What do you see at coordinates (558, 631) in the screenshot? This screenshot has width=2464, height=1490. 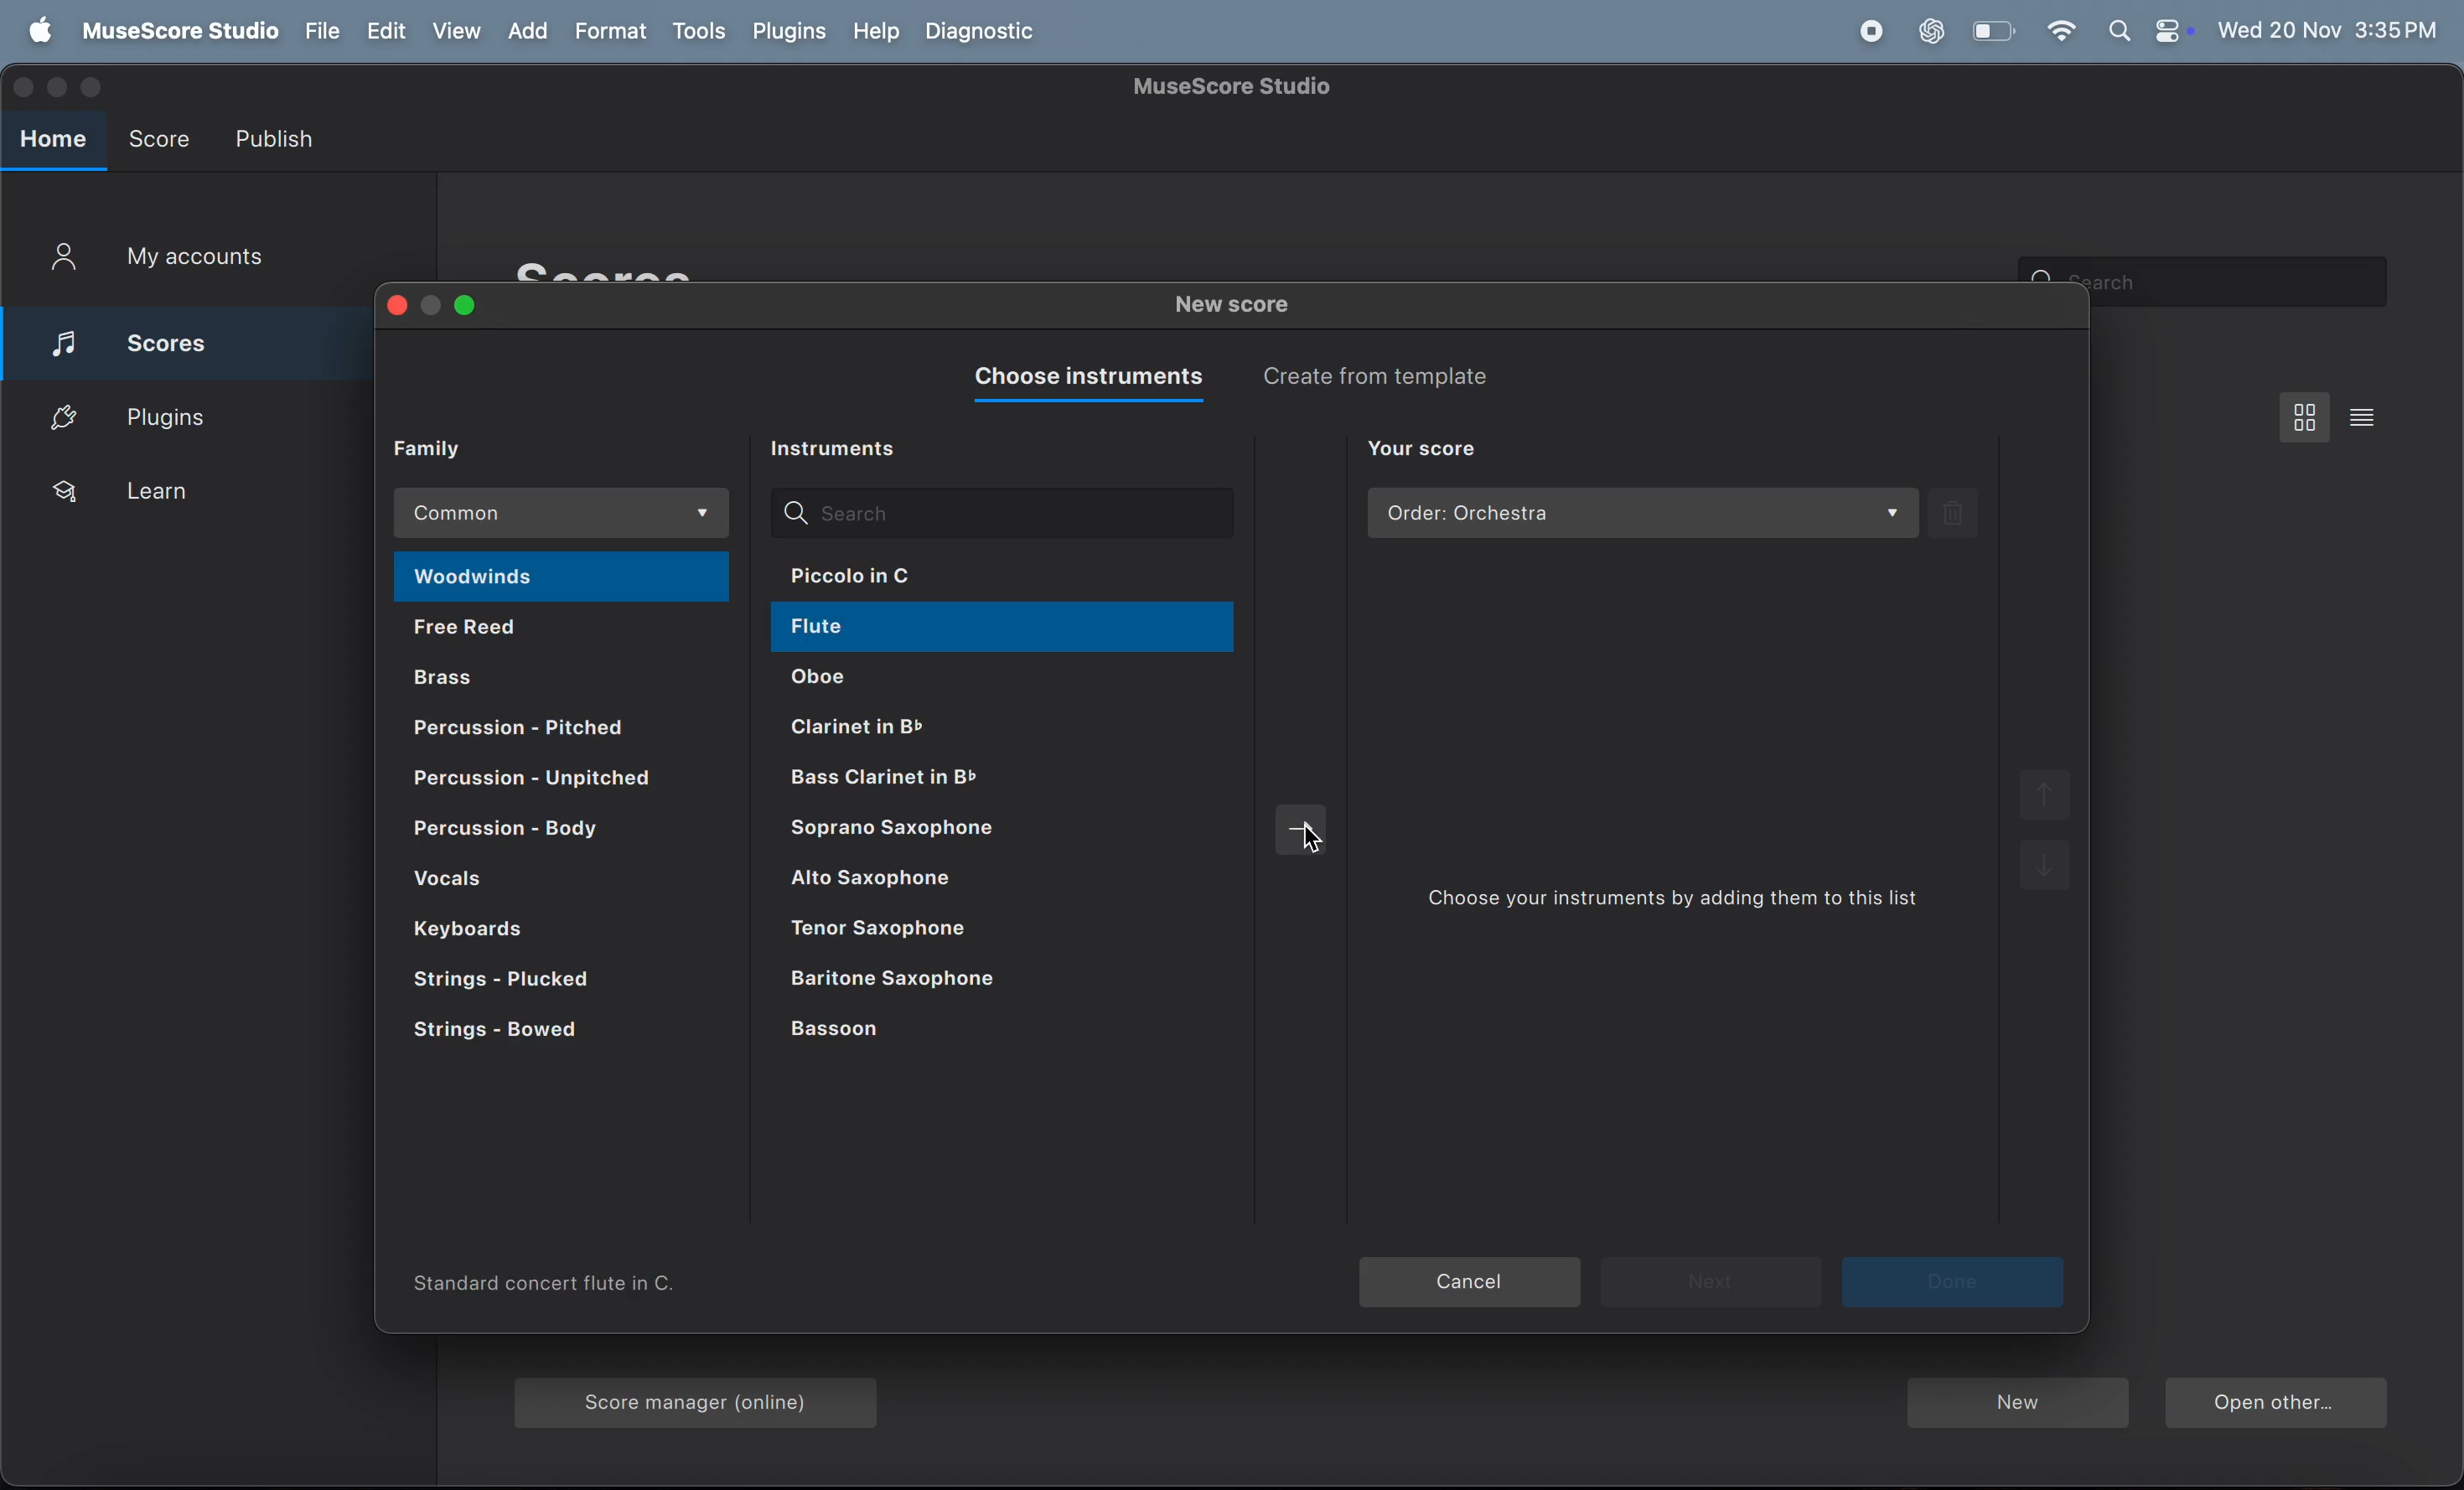 I see `free reed` at bounding box center [558, 631].